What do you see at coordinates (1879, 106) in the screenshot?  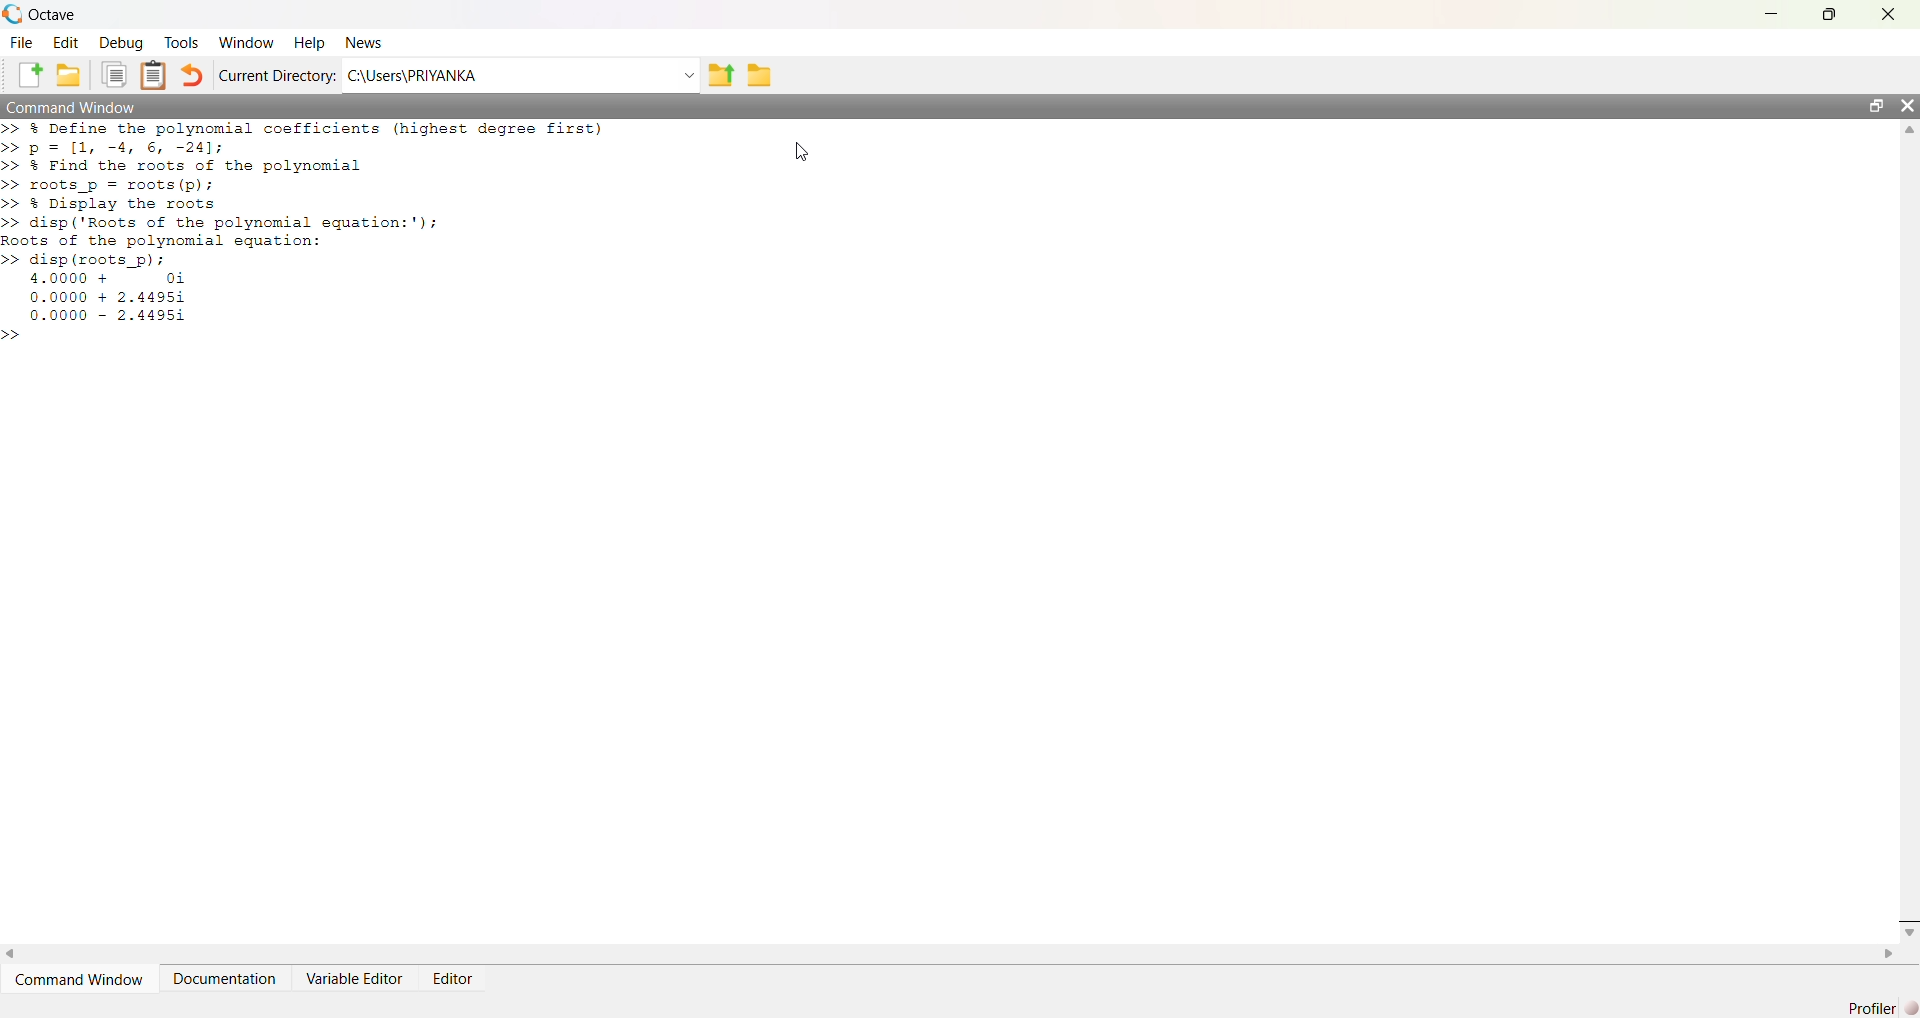 I see `Maximize` at bounding box center [1879, 106].